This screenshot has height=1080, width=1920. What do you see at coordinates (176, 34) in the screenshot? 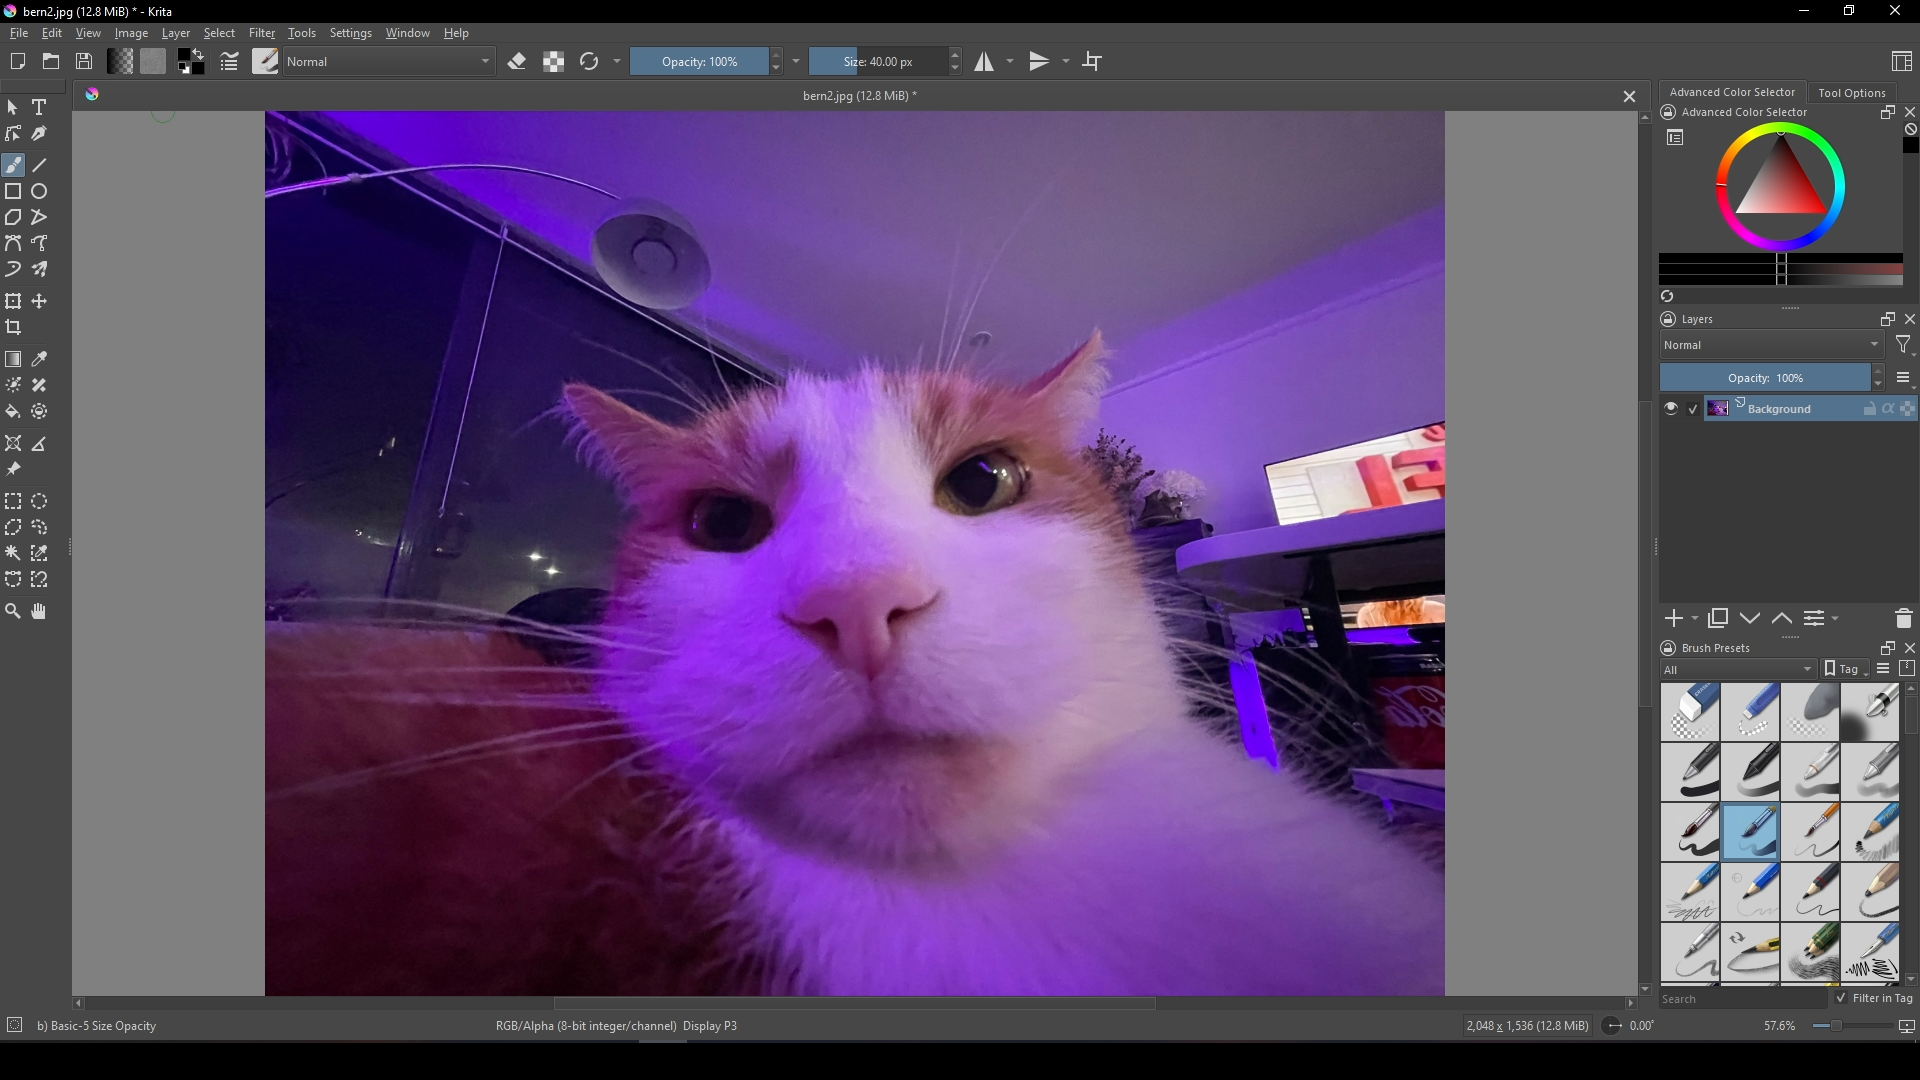
I see `Layer` at bounding box center [176, 34].